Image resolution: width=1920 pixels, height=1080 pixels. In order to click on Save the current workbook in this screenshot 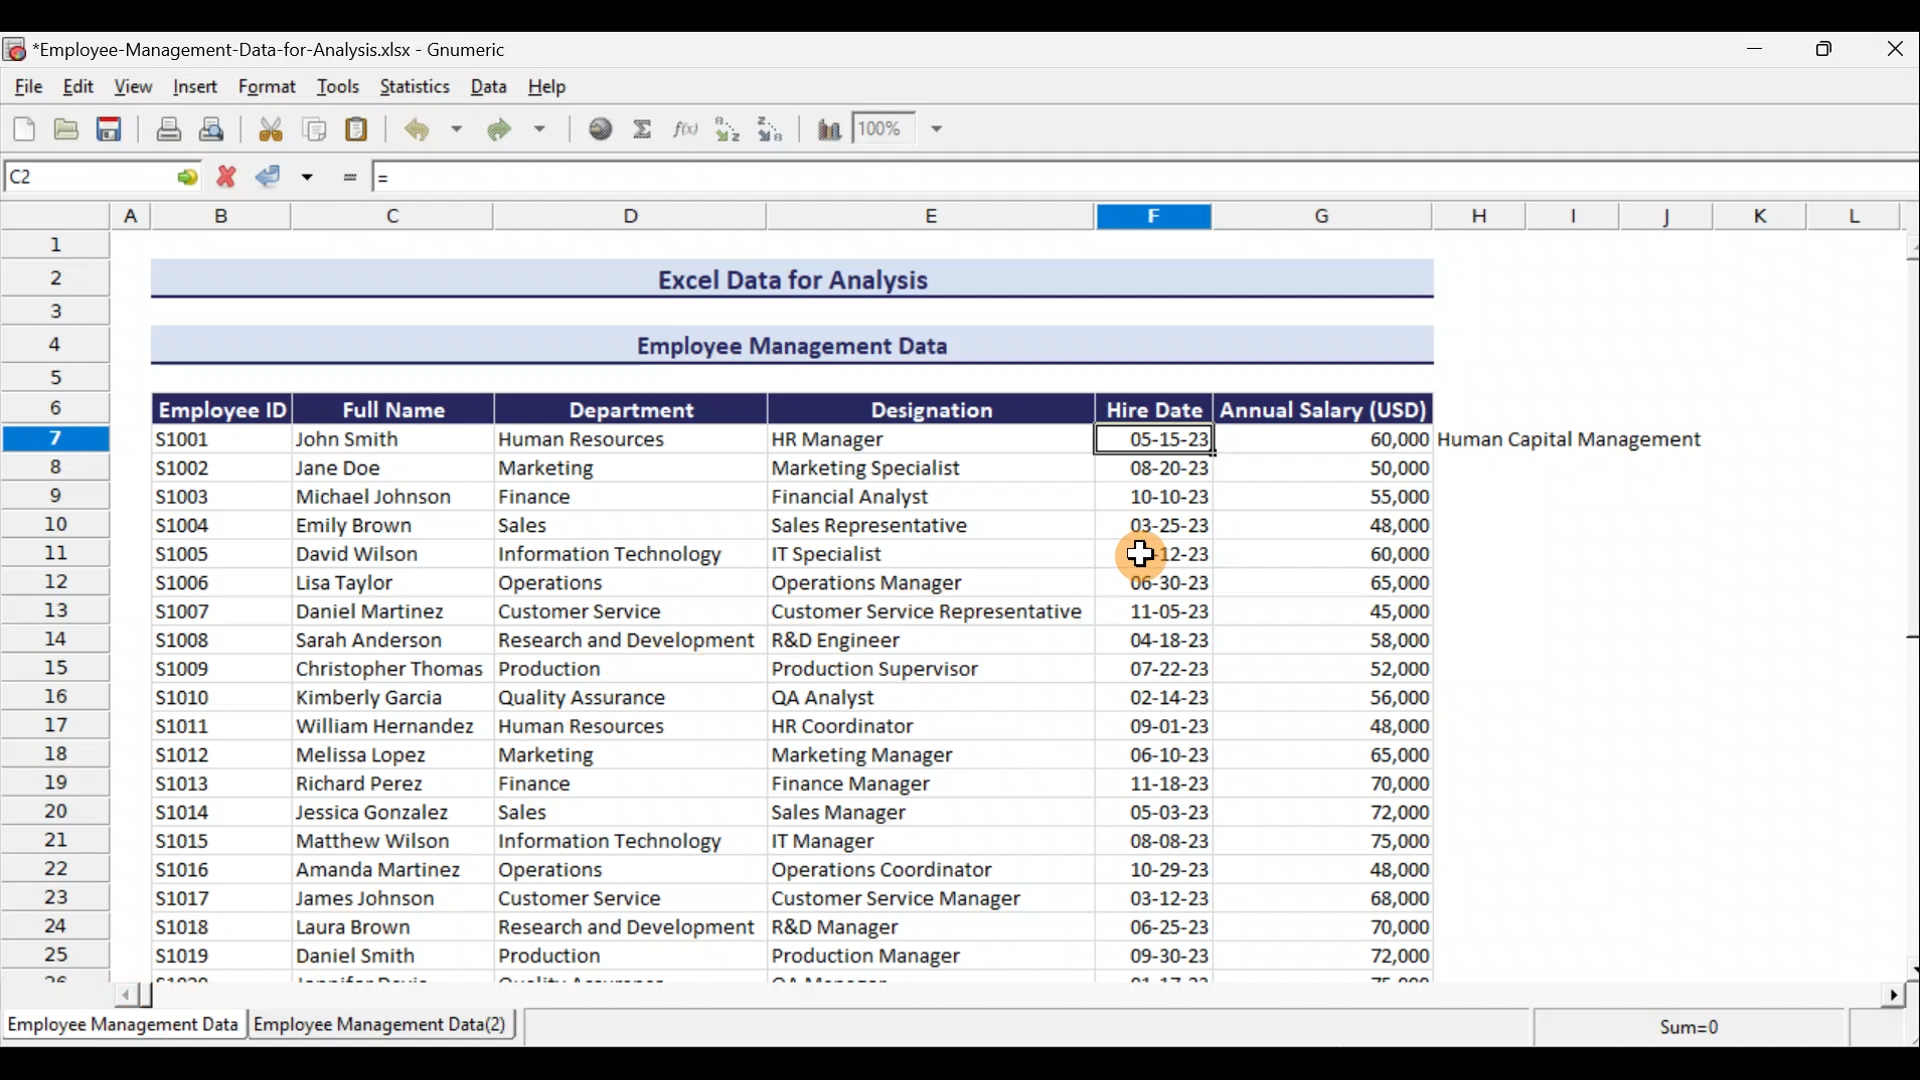, I will do `click(113, 129)`.